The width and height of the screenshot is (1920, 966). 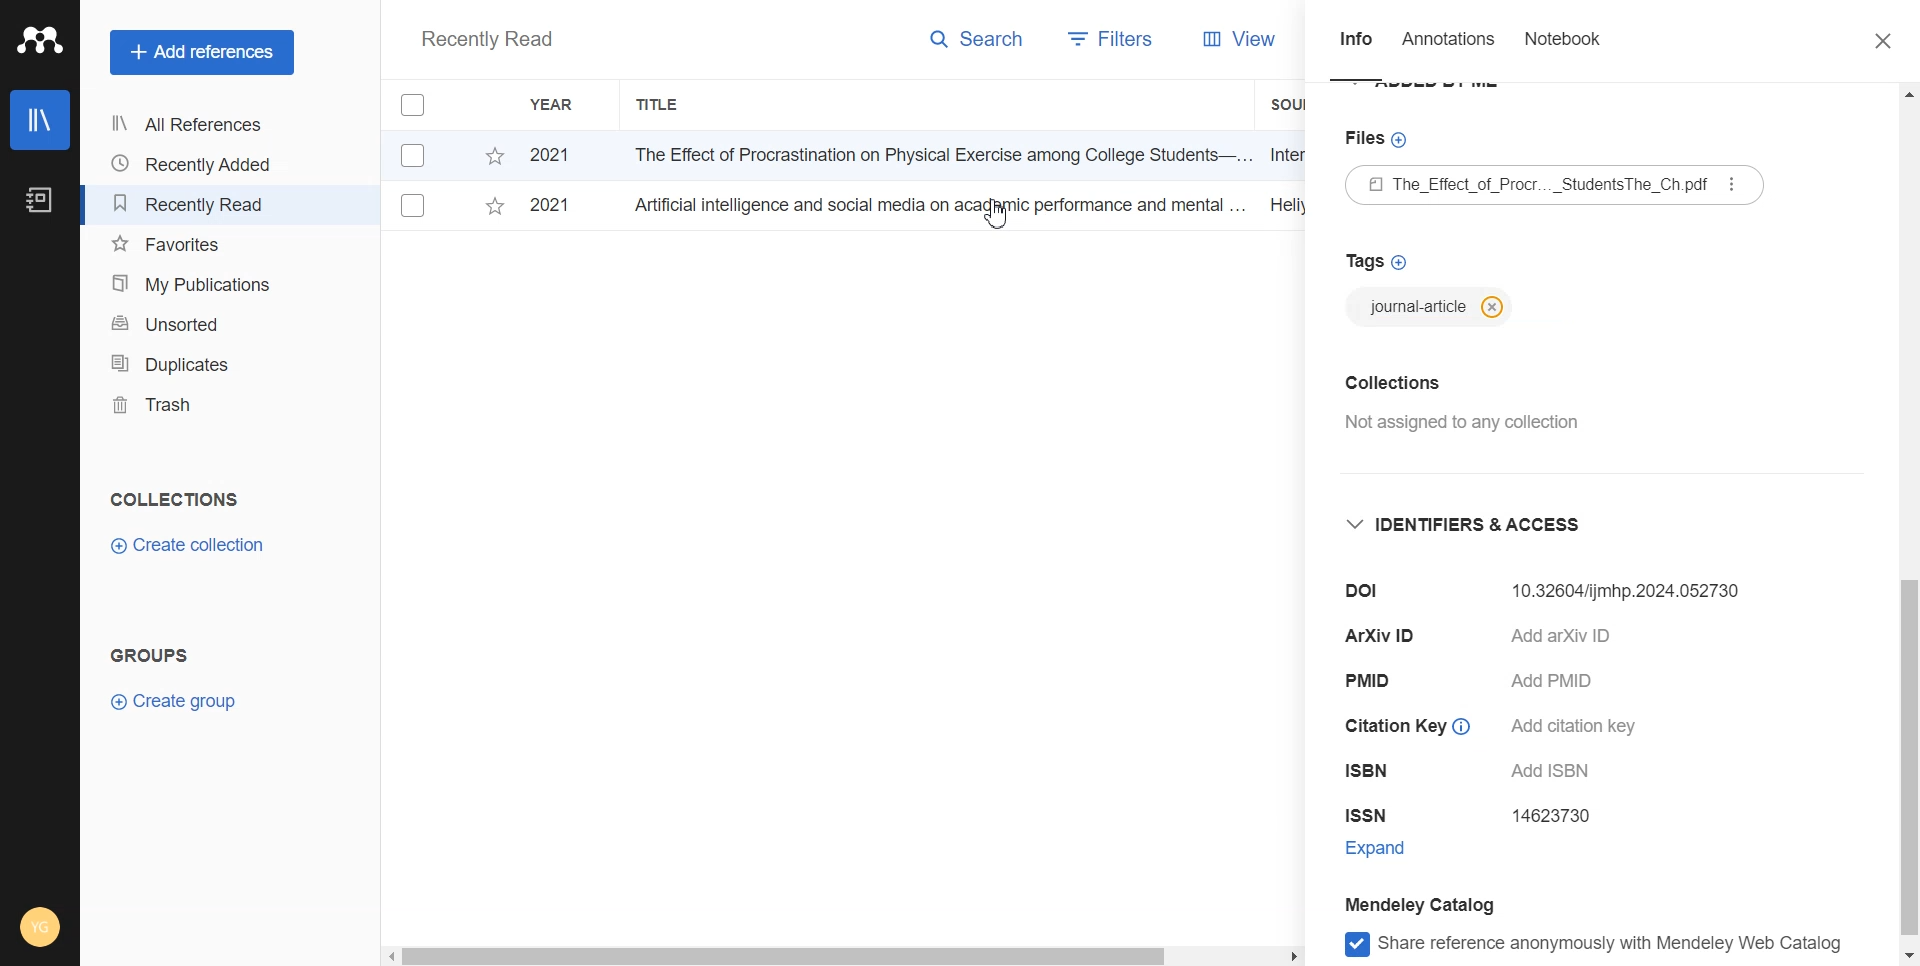 What do you see at coordinates (1479, 531) in the screenshot?
I see `Identifier and access` at bounding box center [1479, 531].